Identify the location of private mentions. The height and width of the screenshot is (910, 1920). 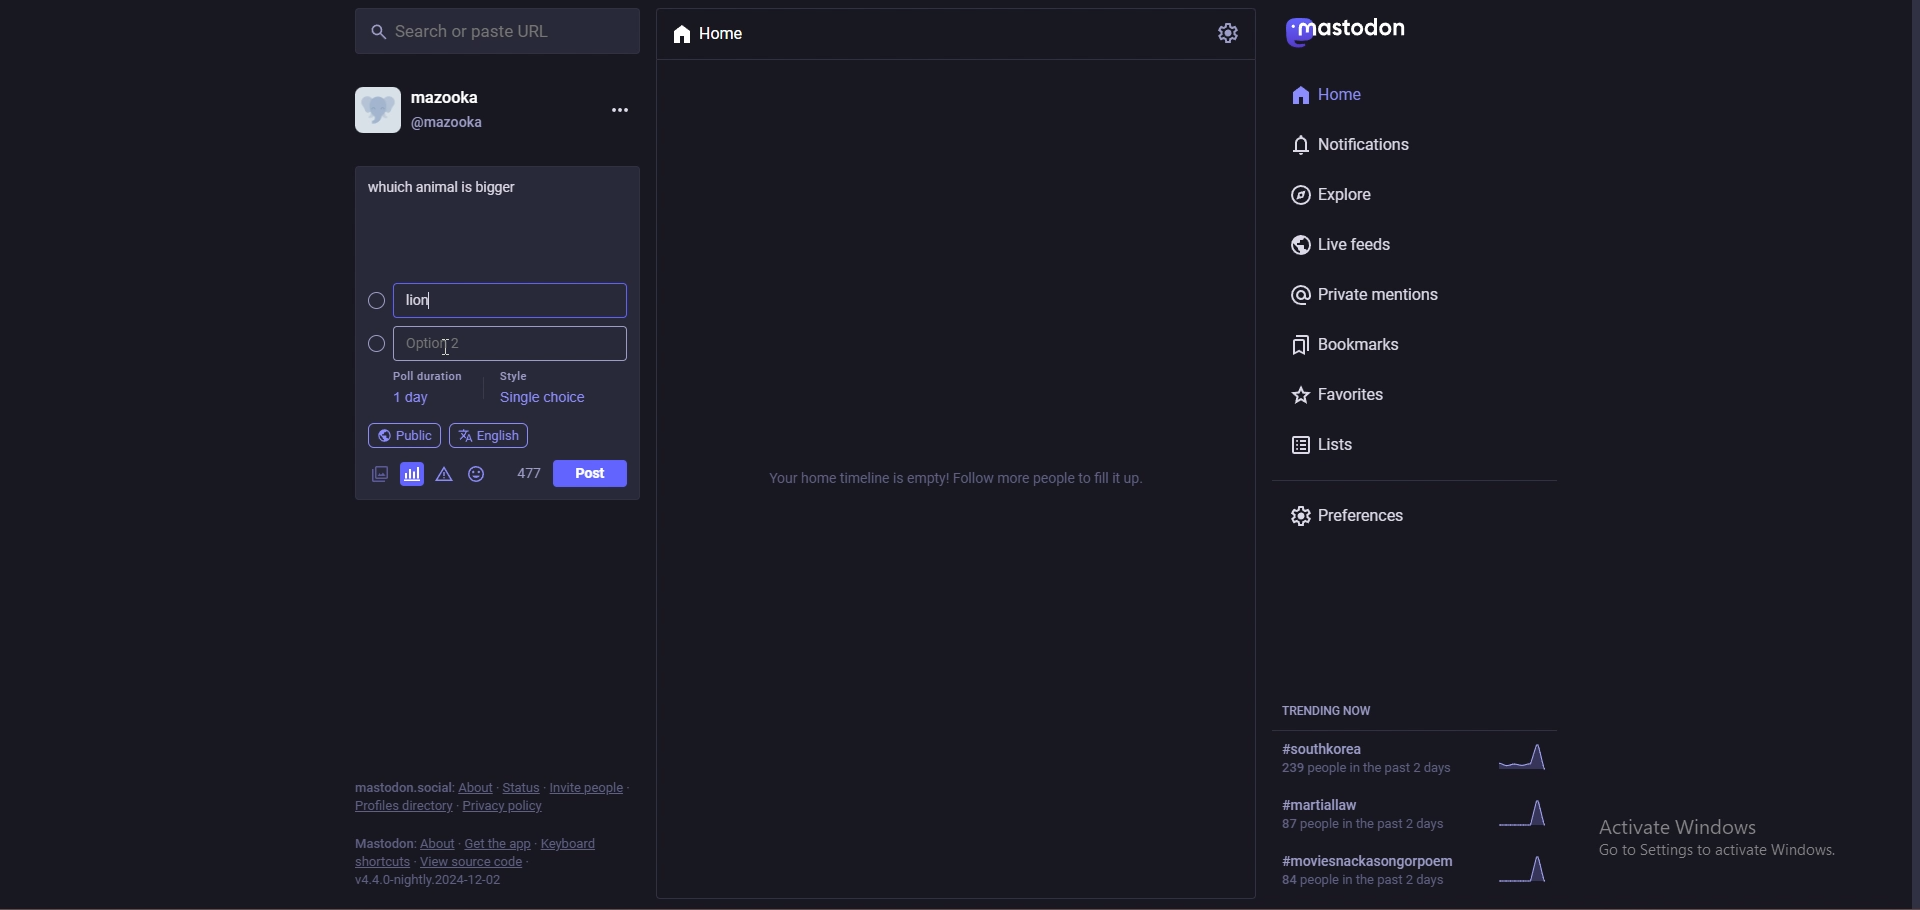
(1381, 294).